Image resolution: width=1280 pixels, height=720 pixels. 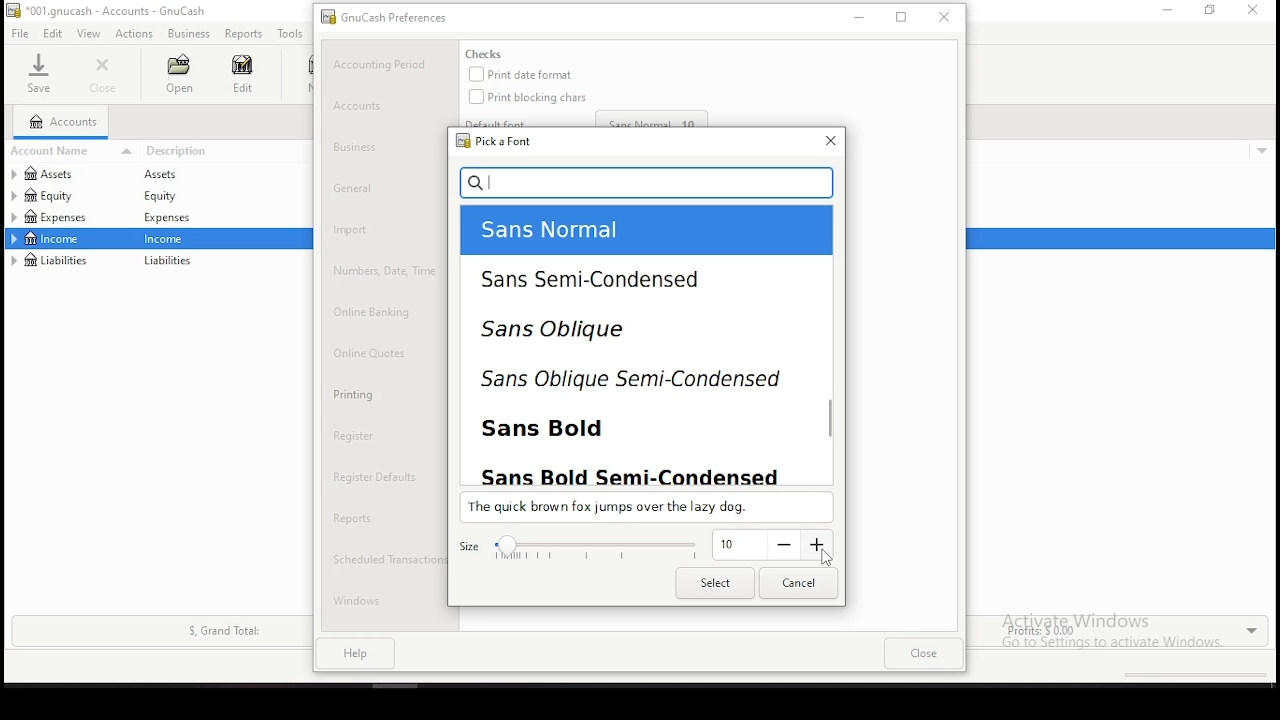 What do you see at coordinates (168, 239) in the screenshot?
I see `income` at bounding box center [168, 239].